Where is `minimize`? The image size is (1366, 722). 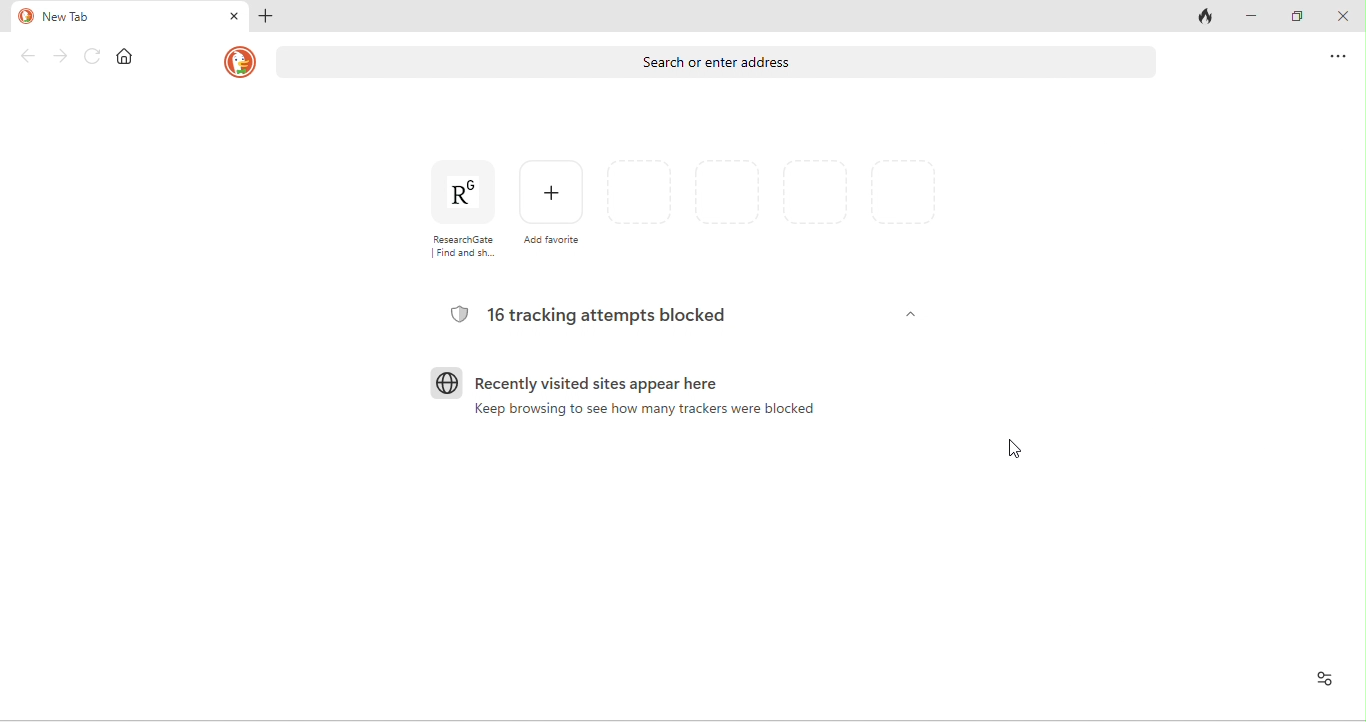
minimize is located at coordinates (1259, 17).